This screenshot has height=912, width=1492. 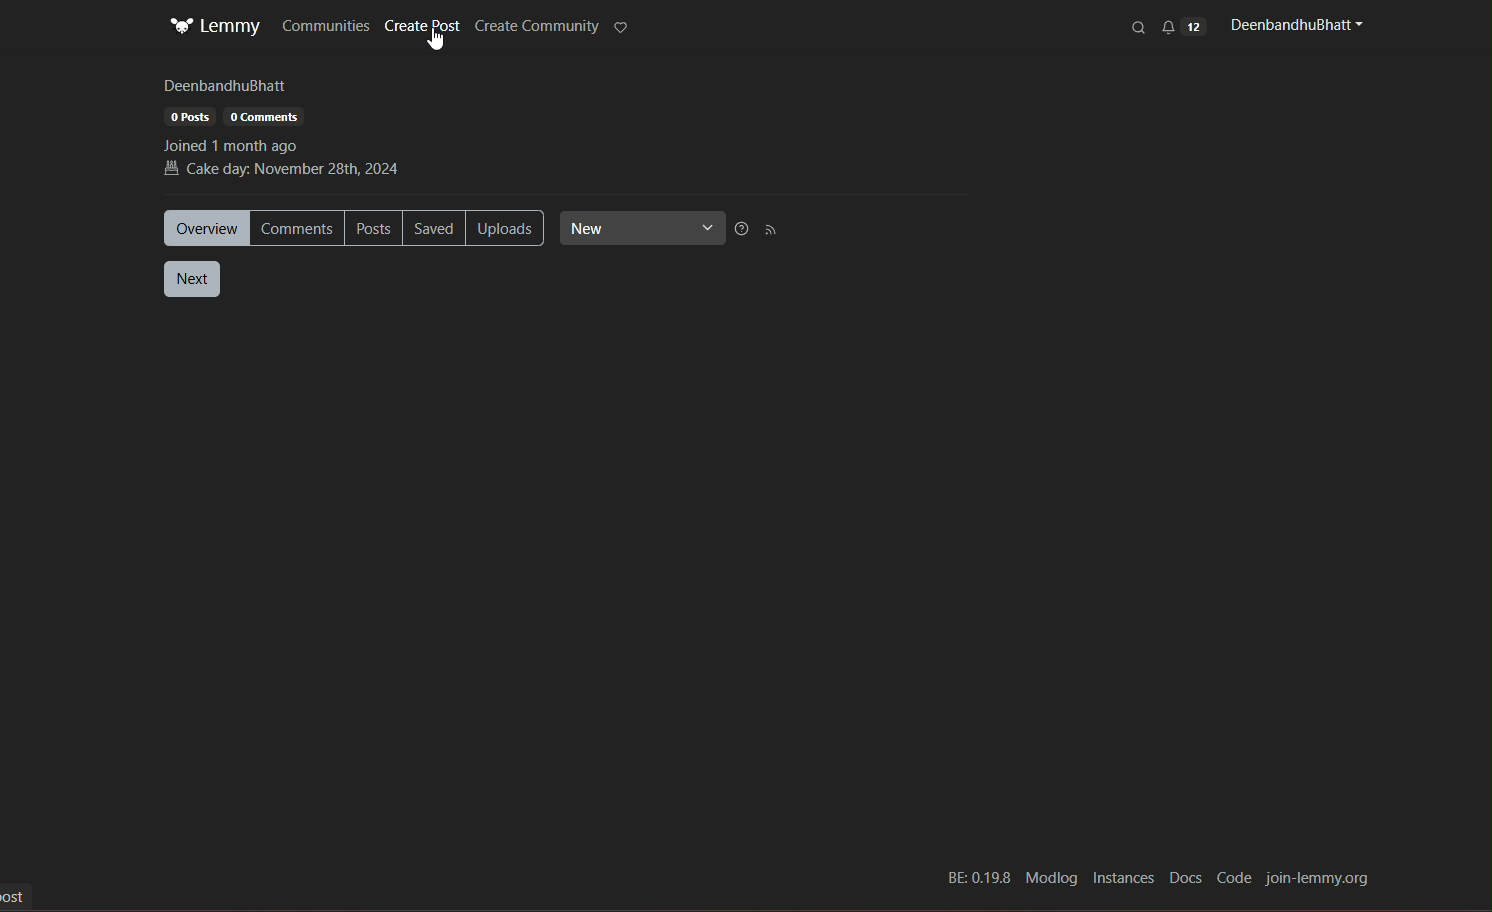 I want to click on profile name, so click(x=1293, y=25).